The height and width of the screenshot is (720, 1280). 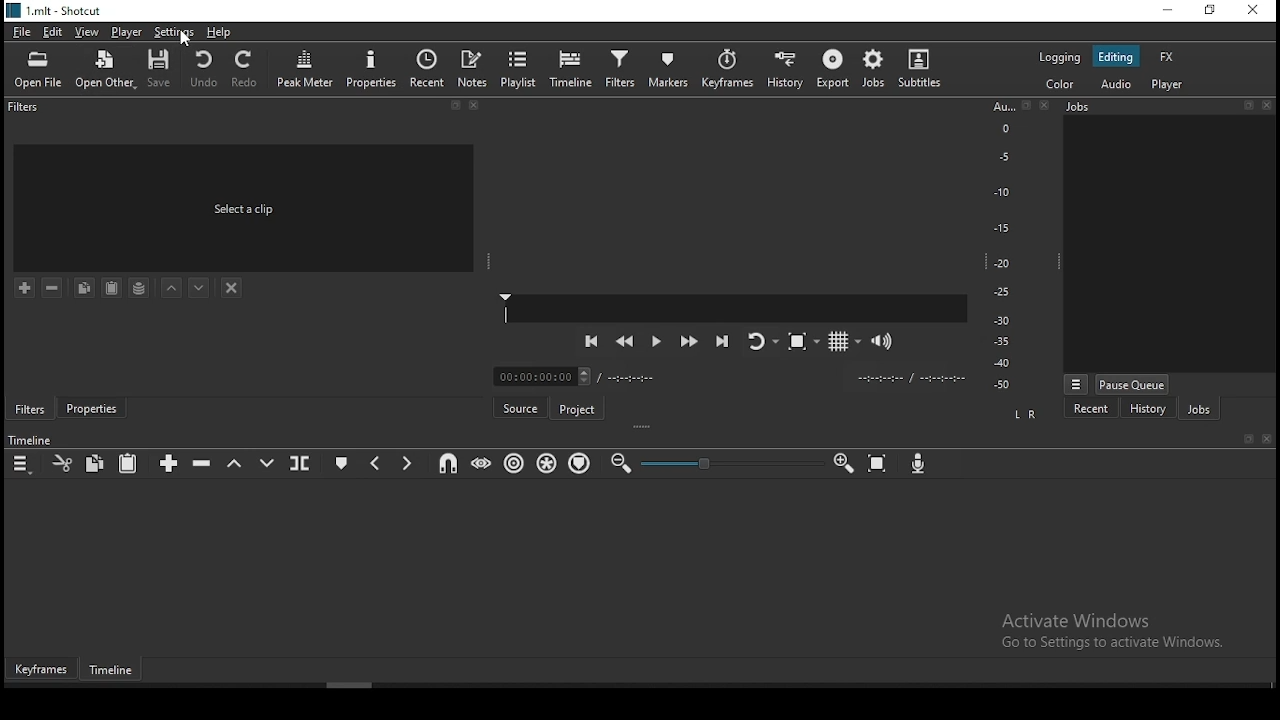 What do you see at coordinates (42, 670) in the screenshot?
I see `keyframes` at bounding box center [42, 670].